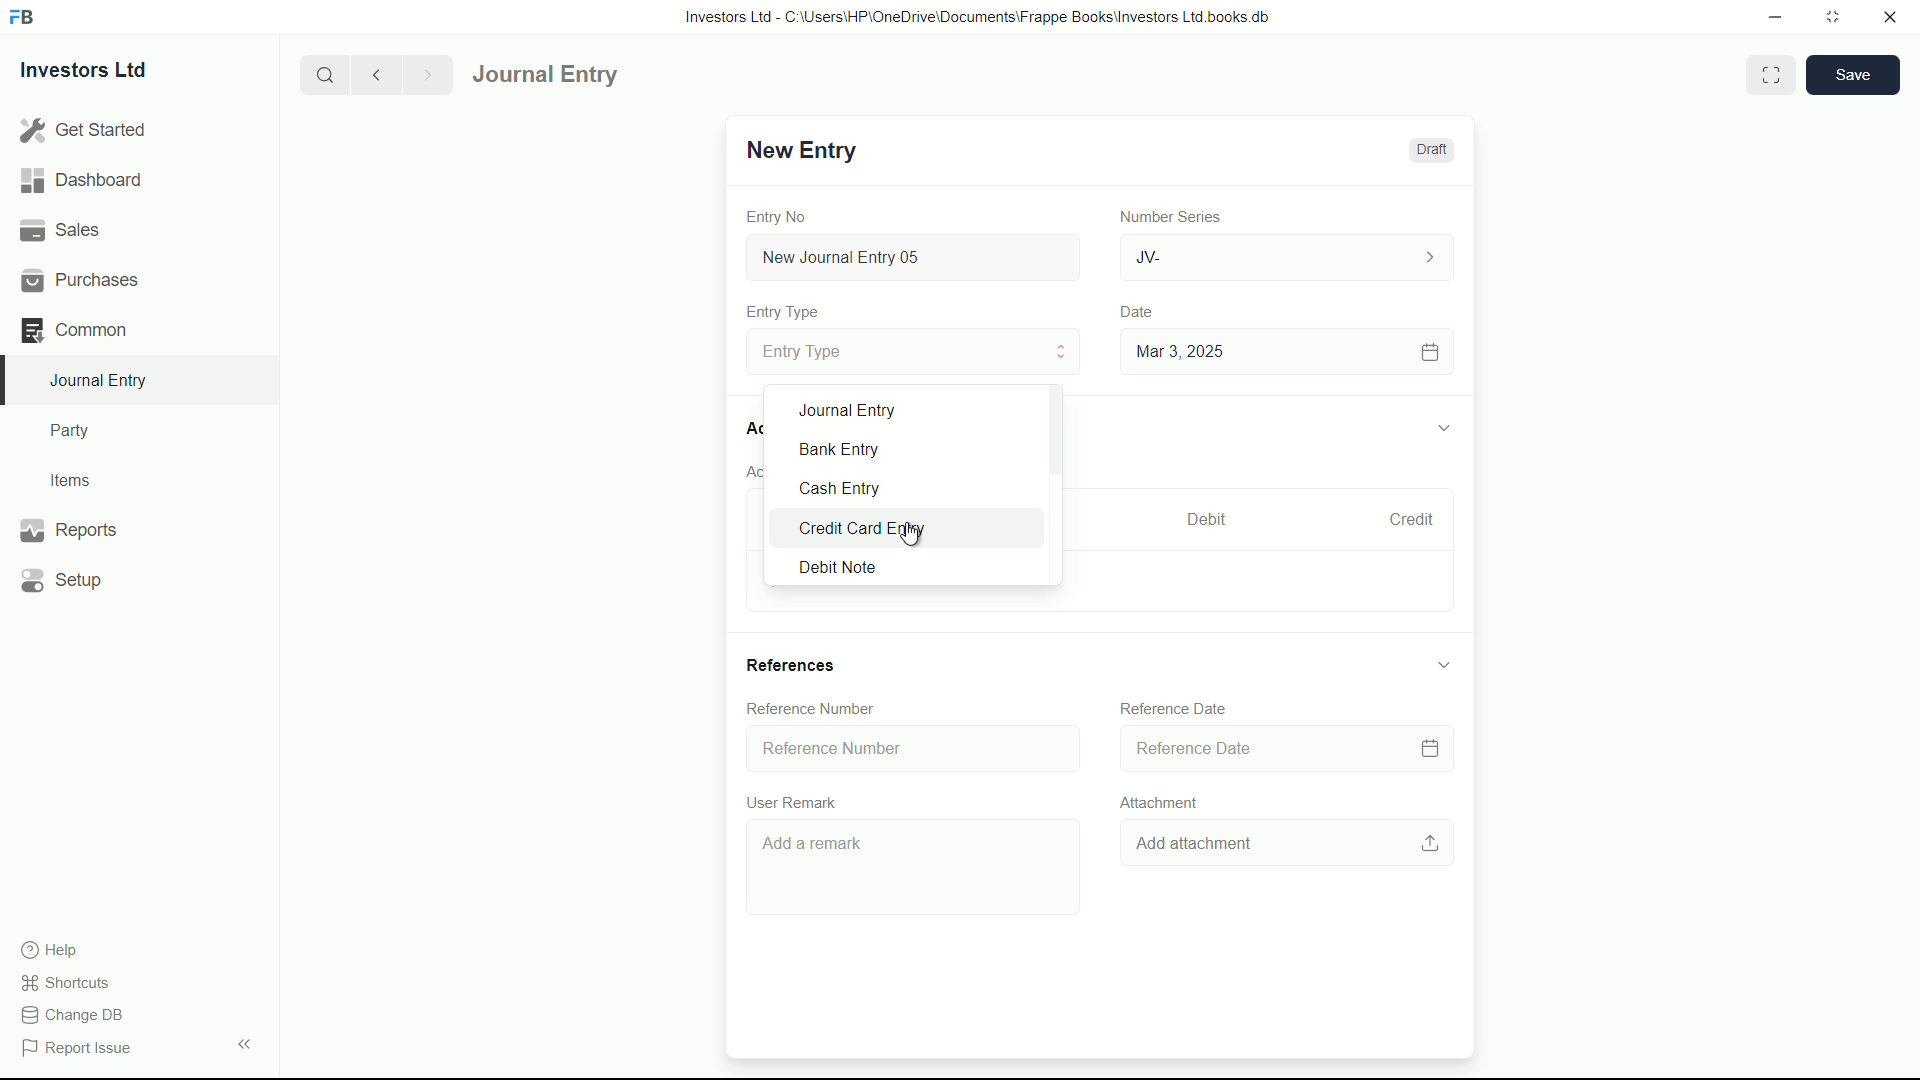 Image resolution: width=1920 pixels, height=1080 pixels. Describe the element at coordinates (22, 18) in the screenshot. I see `FrappeBooks logo` at that location.